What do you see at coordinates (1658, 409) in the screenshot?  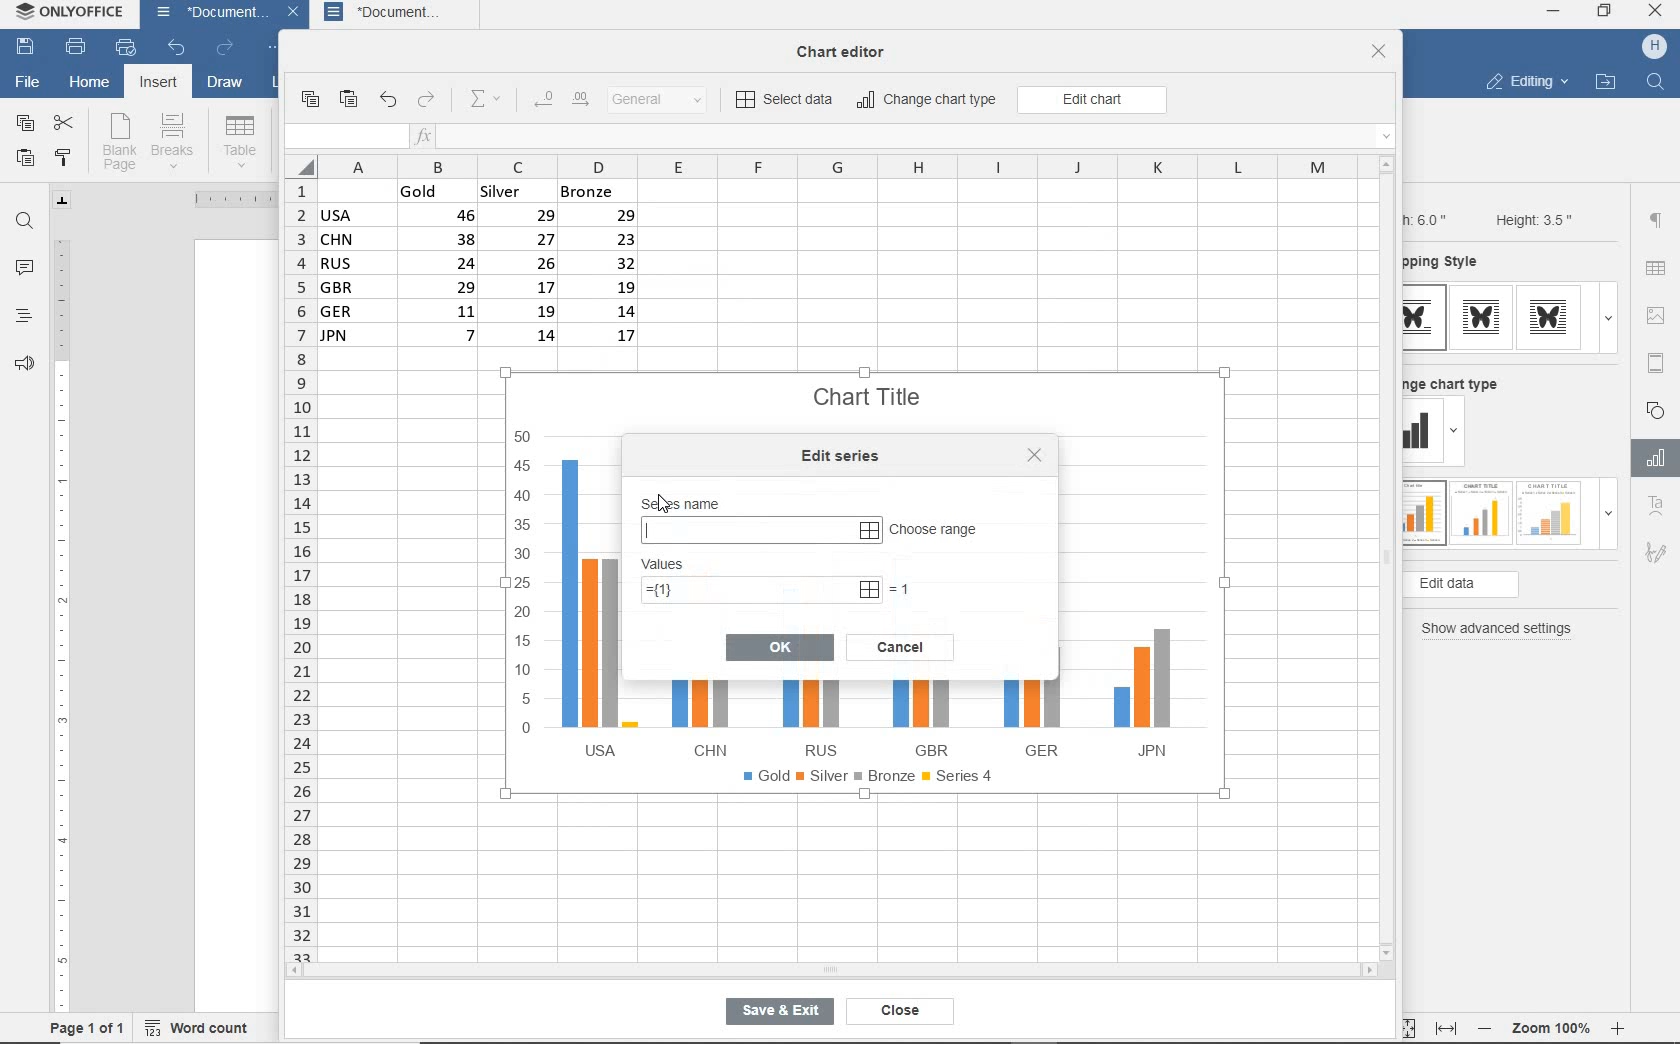 I see `shape` at bounding box center [1658, 409].